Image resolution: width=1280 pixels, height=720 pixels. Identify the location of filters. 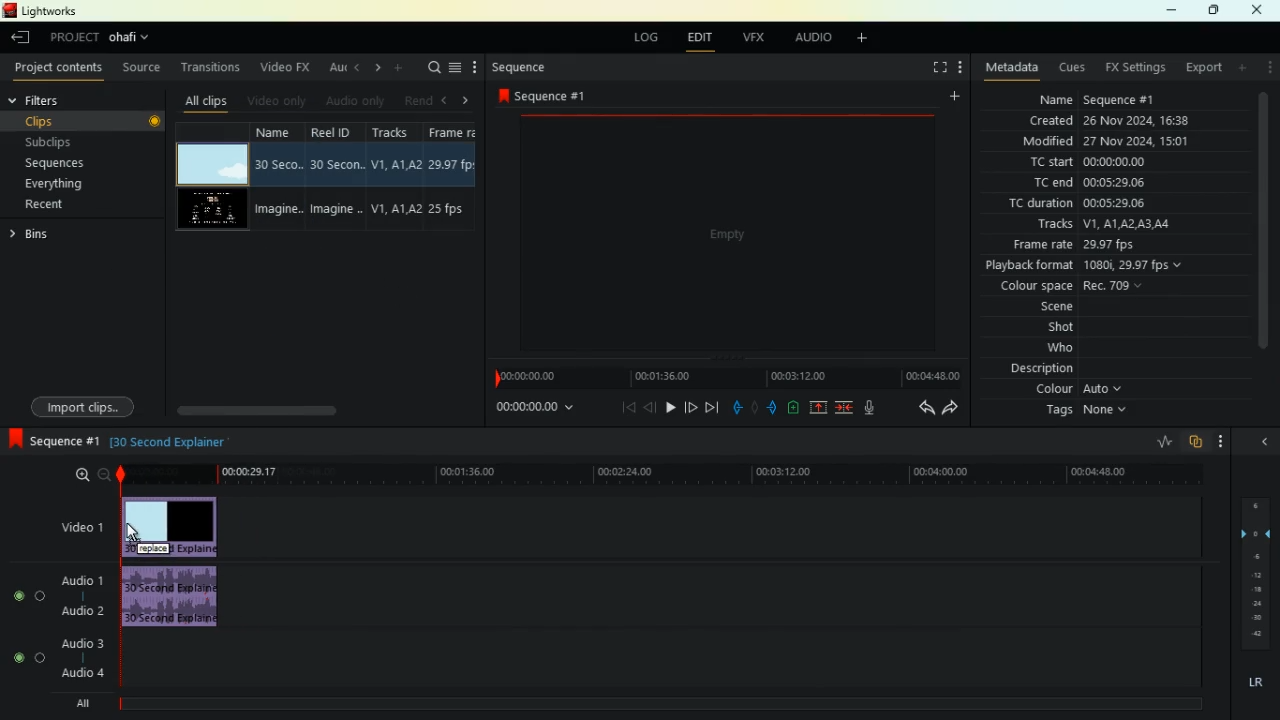
(53, 102).